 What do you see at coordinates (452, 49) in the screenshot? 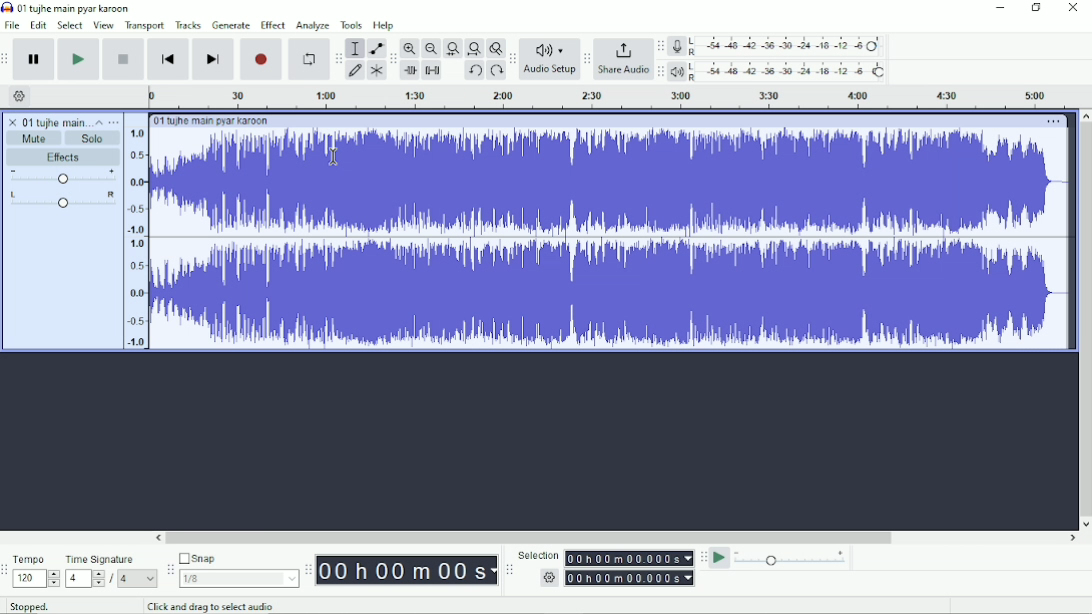
I see `Fit selection to width` at bounding box center [452, 49].